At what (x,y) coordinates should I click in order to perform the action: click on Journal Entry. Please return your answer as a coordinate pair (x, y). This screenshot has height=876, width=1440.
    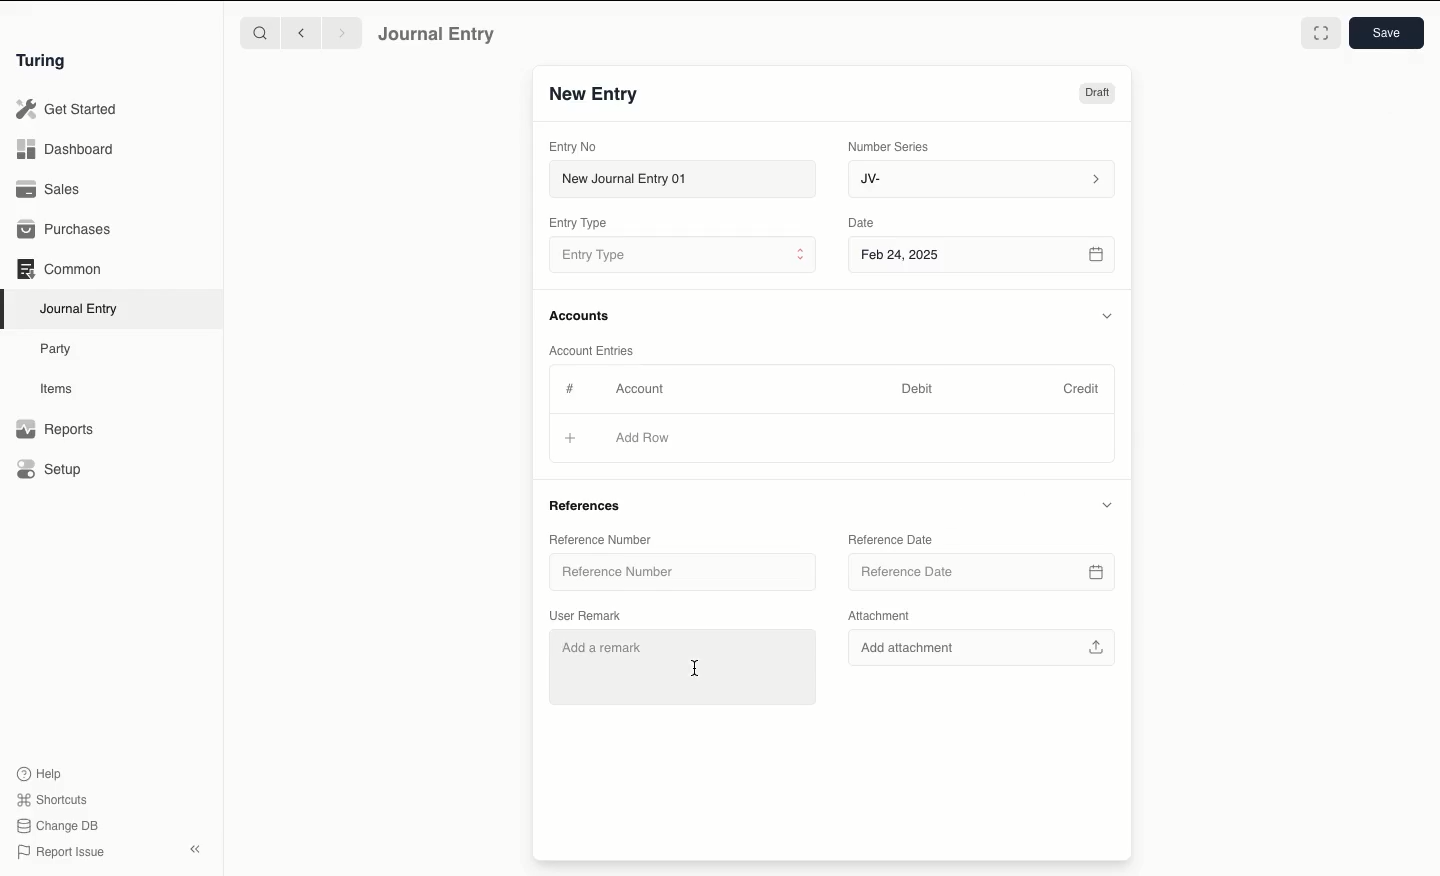
    Looking at the image, I should click on (80, 310).